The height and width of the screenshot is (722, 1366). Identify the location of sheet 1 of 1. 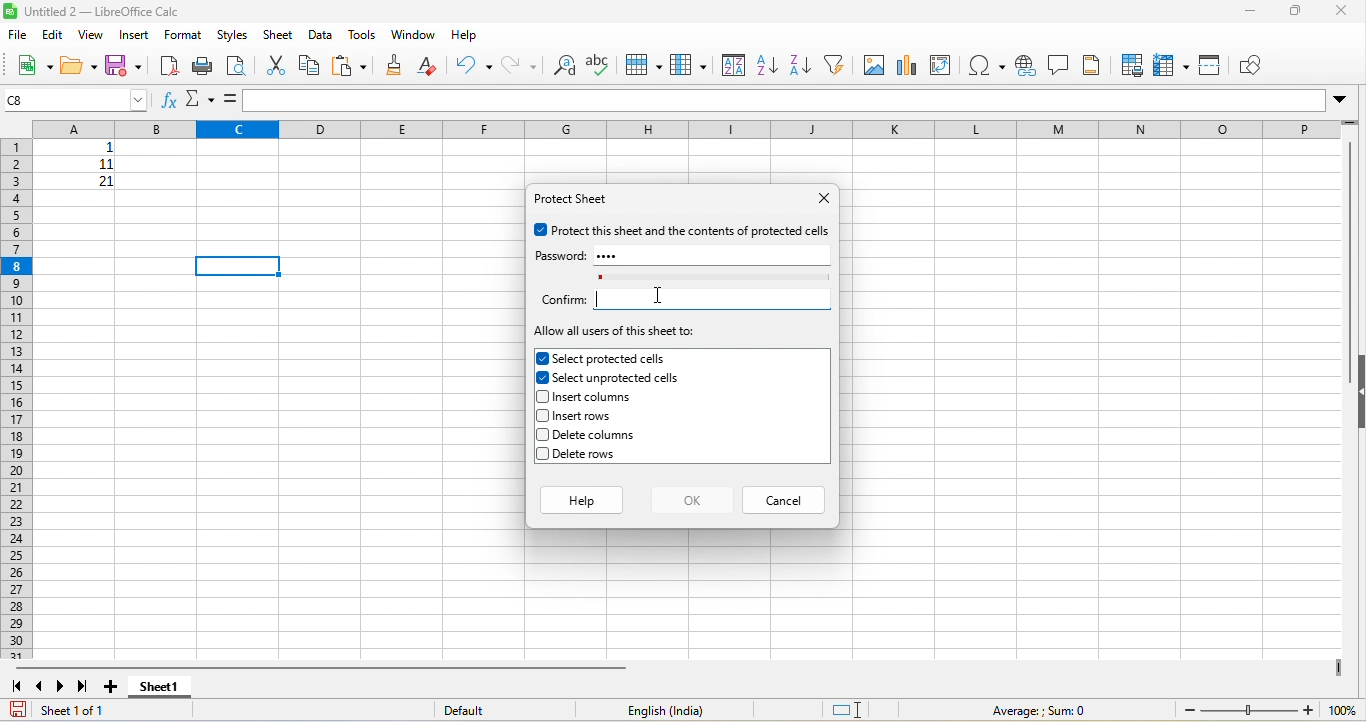
(78, 711).